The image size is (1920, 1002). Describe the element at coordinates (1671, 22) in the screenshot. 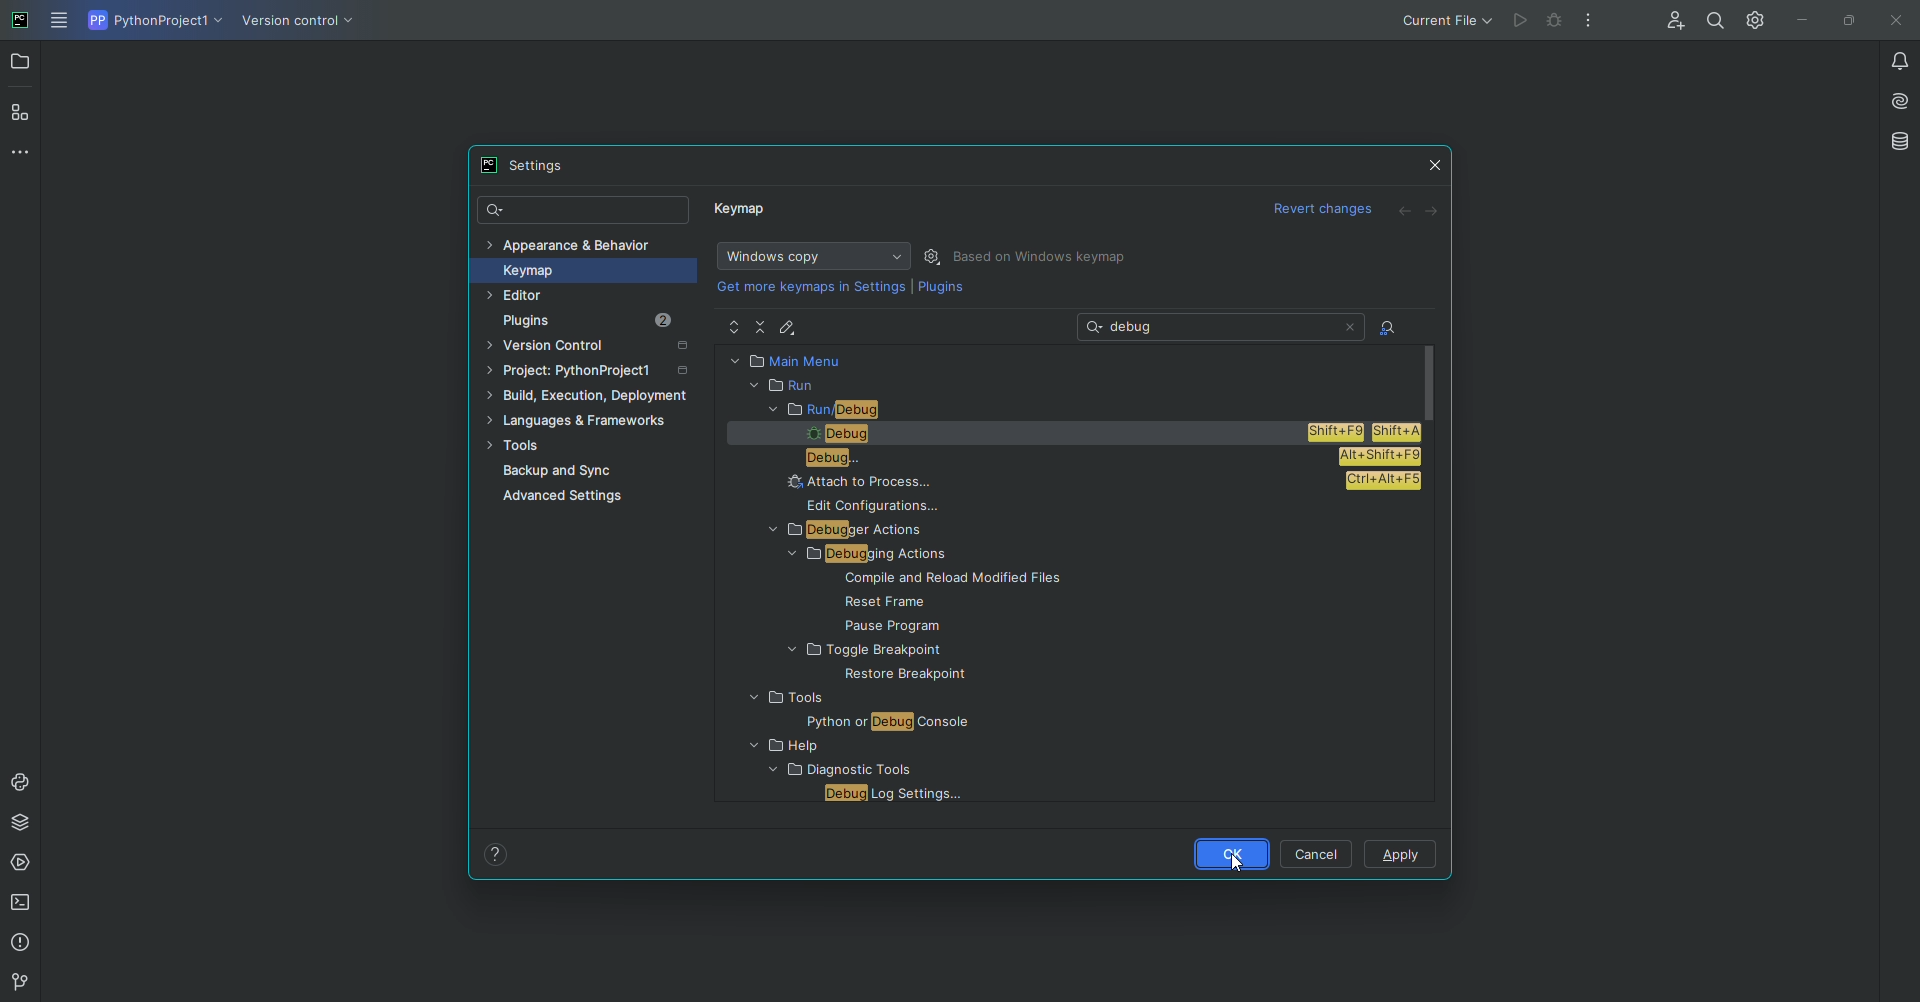

I see `Code with me` at that location.